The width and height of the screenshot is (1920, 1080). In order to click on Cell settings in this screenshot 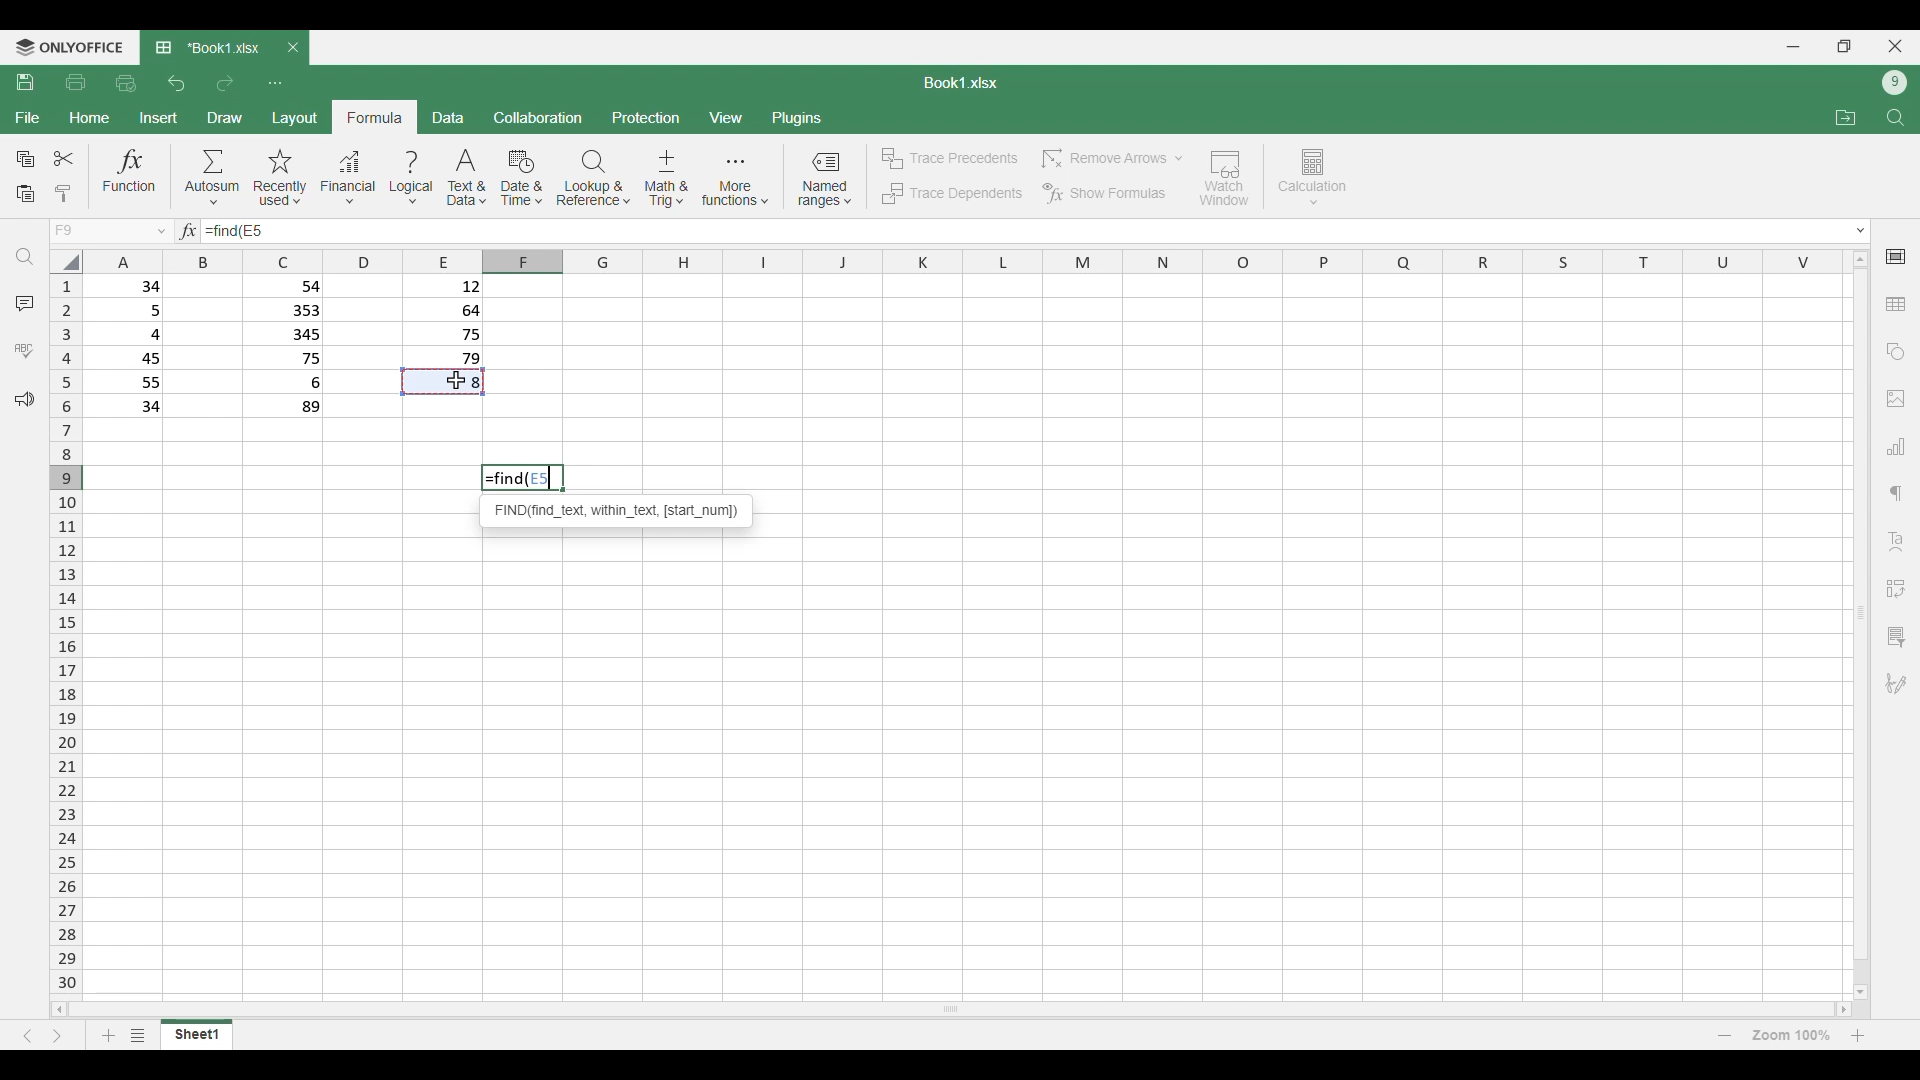, I will do `click(1896, 257)`.